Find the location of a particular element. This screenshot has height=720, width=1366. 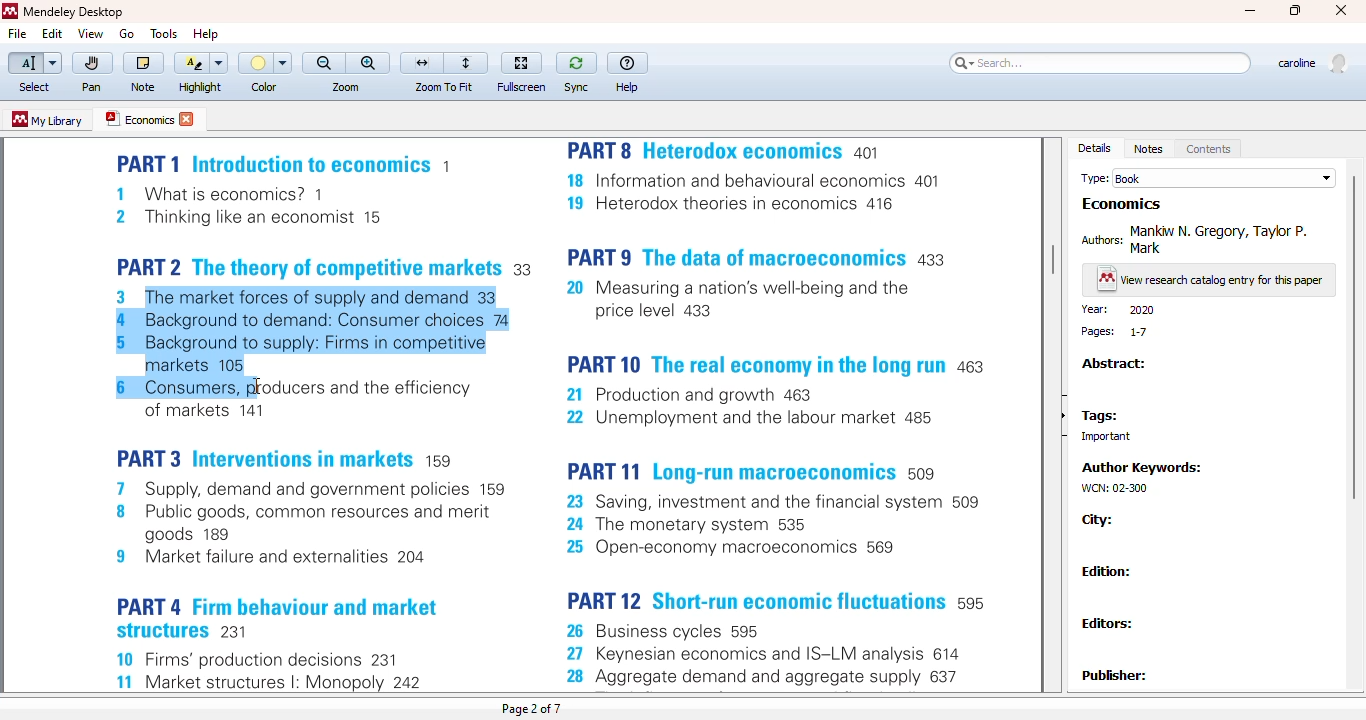

highlight is located at coordinates (199, 63).